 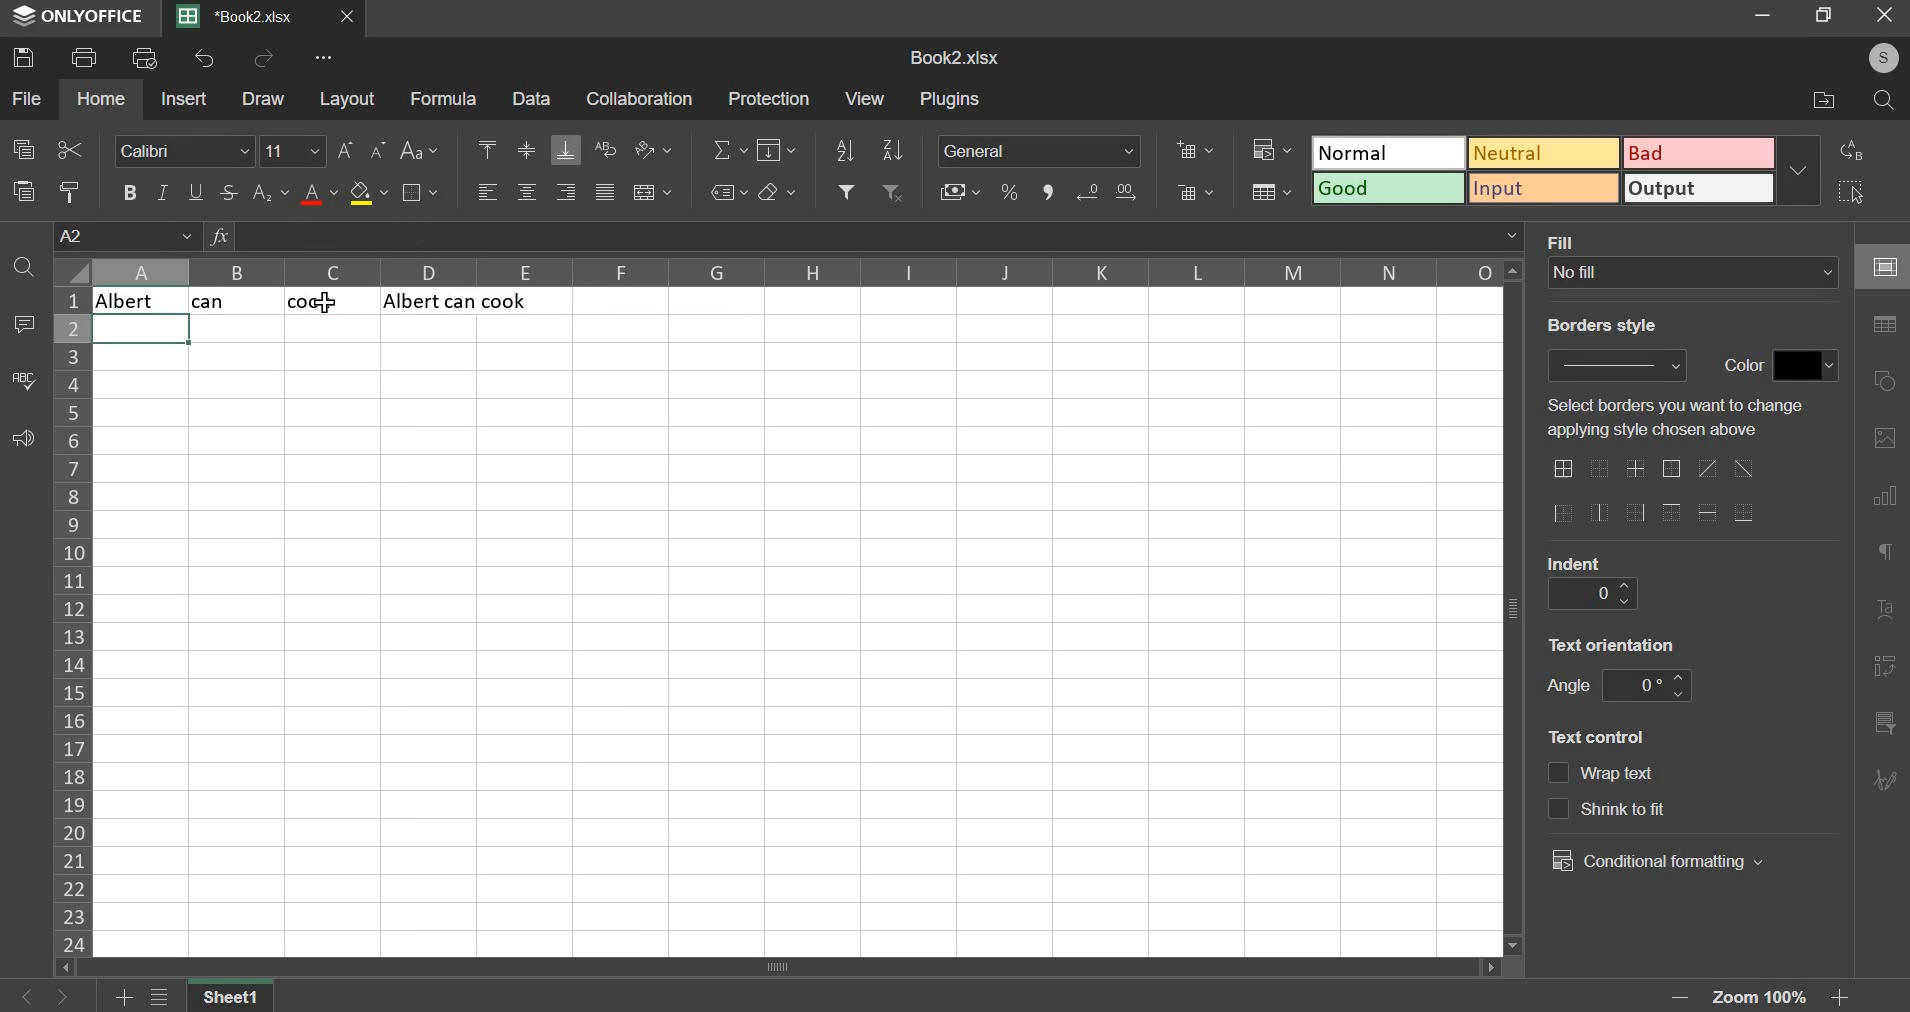 I want to click on close, so click(x=352, y=19).